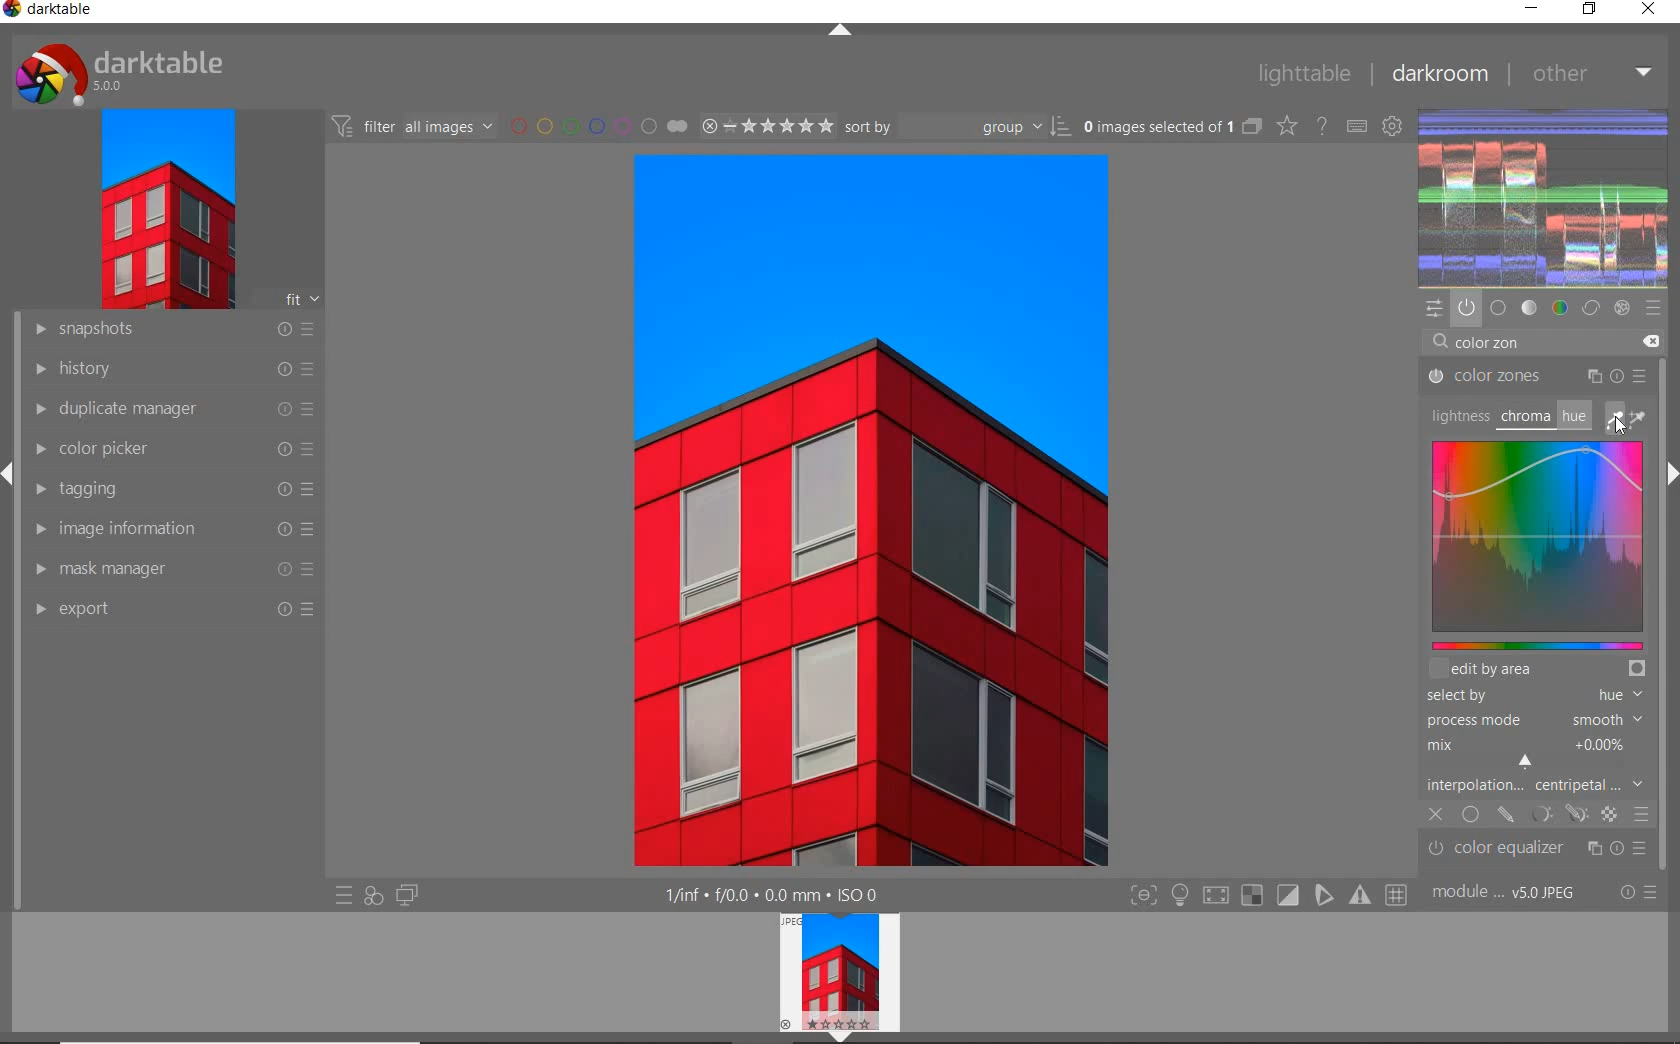 The width and height of the screenshot is (1680, 1044). Describe the element at coordinates (168, 411) in the screenshot. I see `duplicate manager` at that location.